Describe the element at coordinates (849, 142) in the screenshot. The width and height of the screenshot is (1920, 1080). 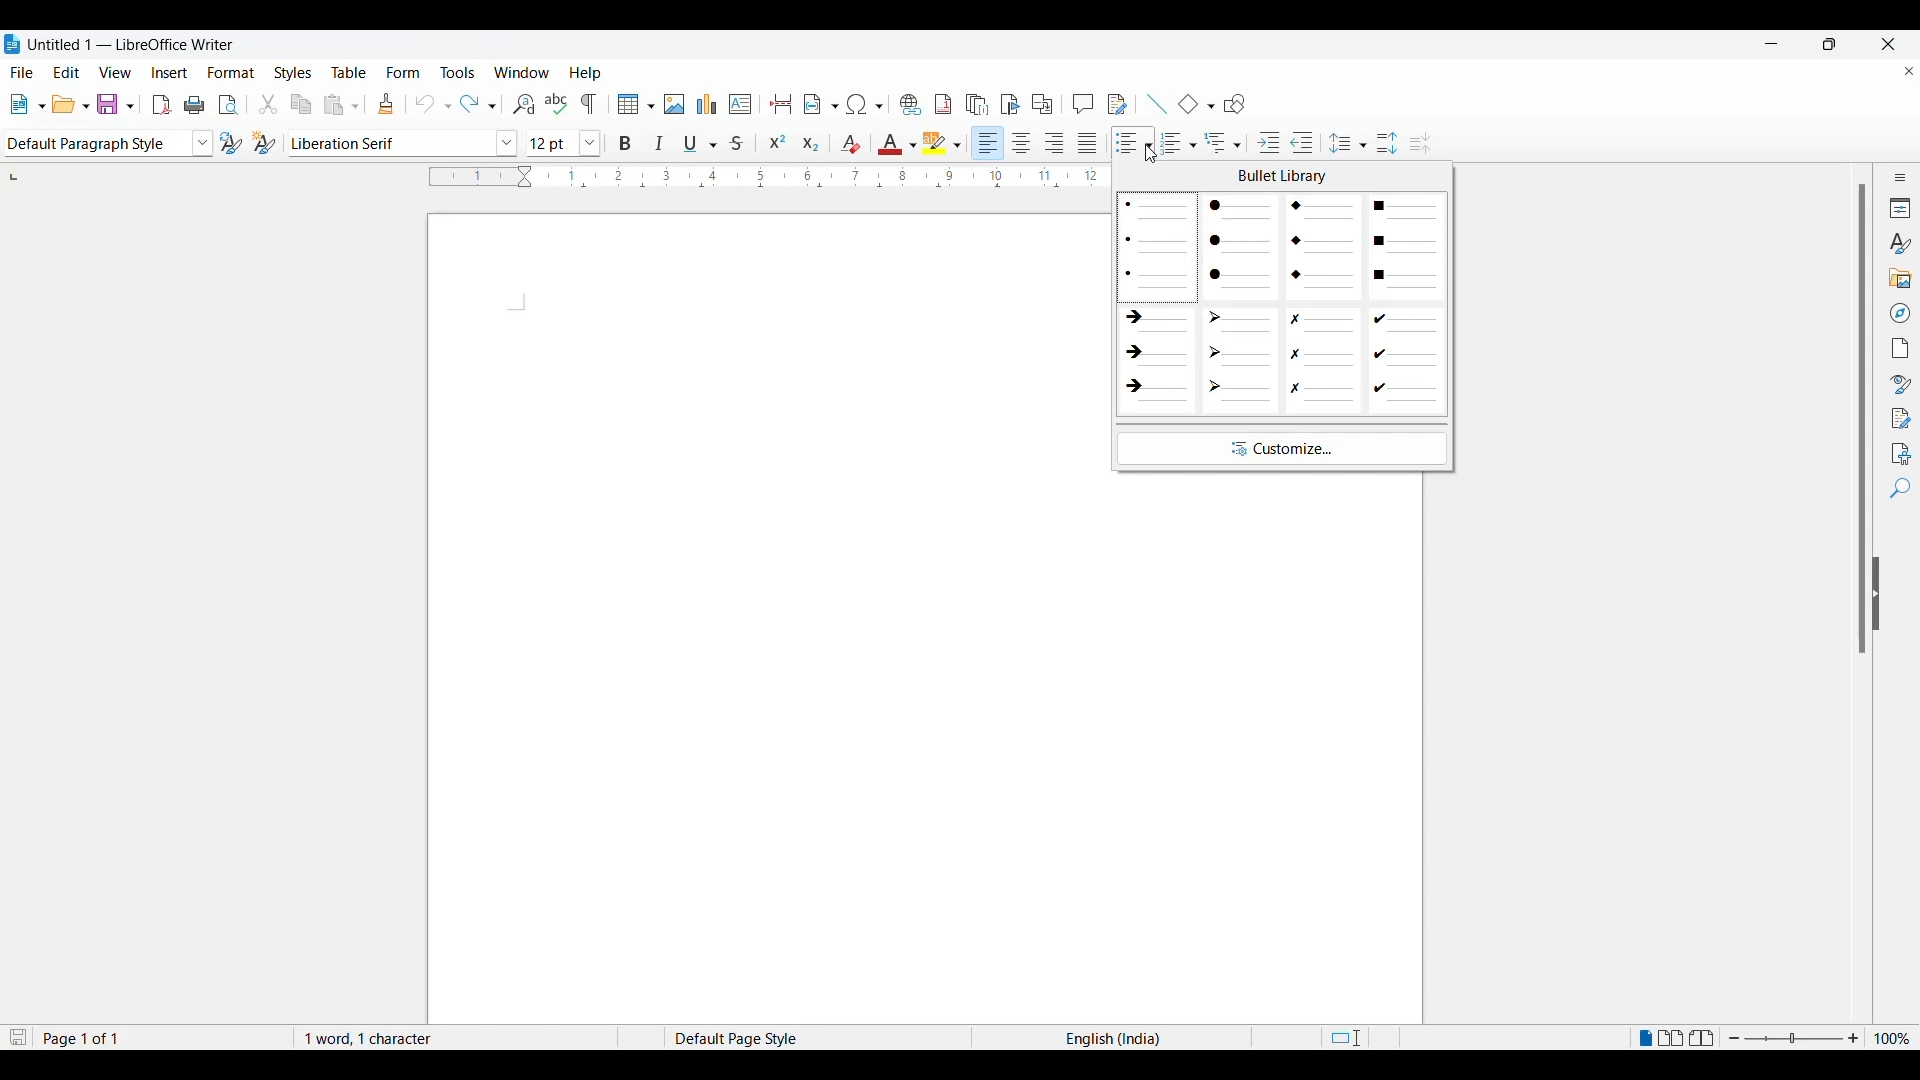
I see `clear direct formatting` at that location.